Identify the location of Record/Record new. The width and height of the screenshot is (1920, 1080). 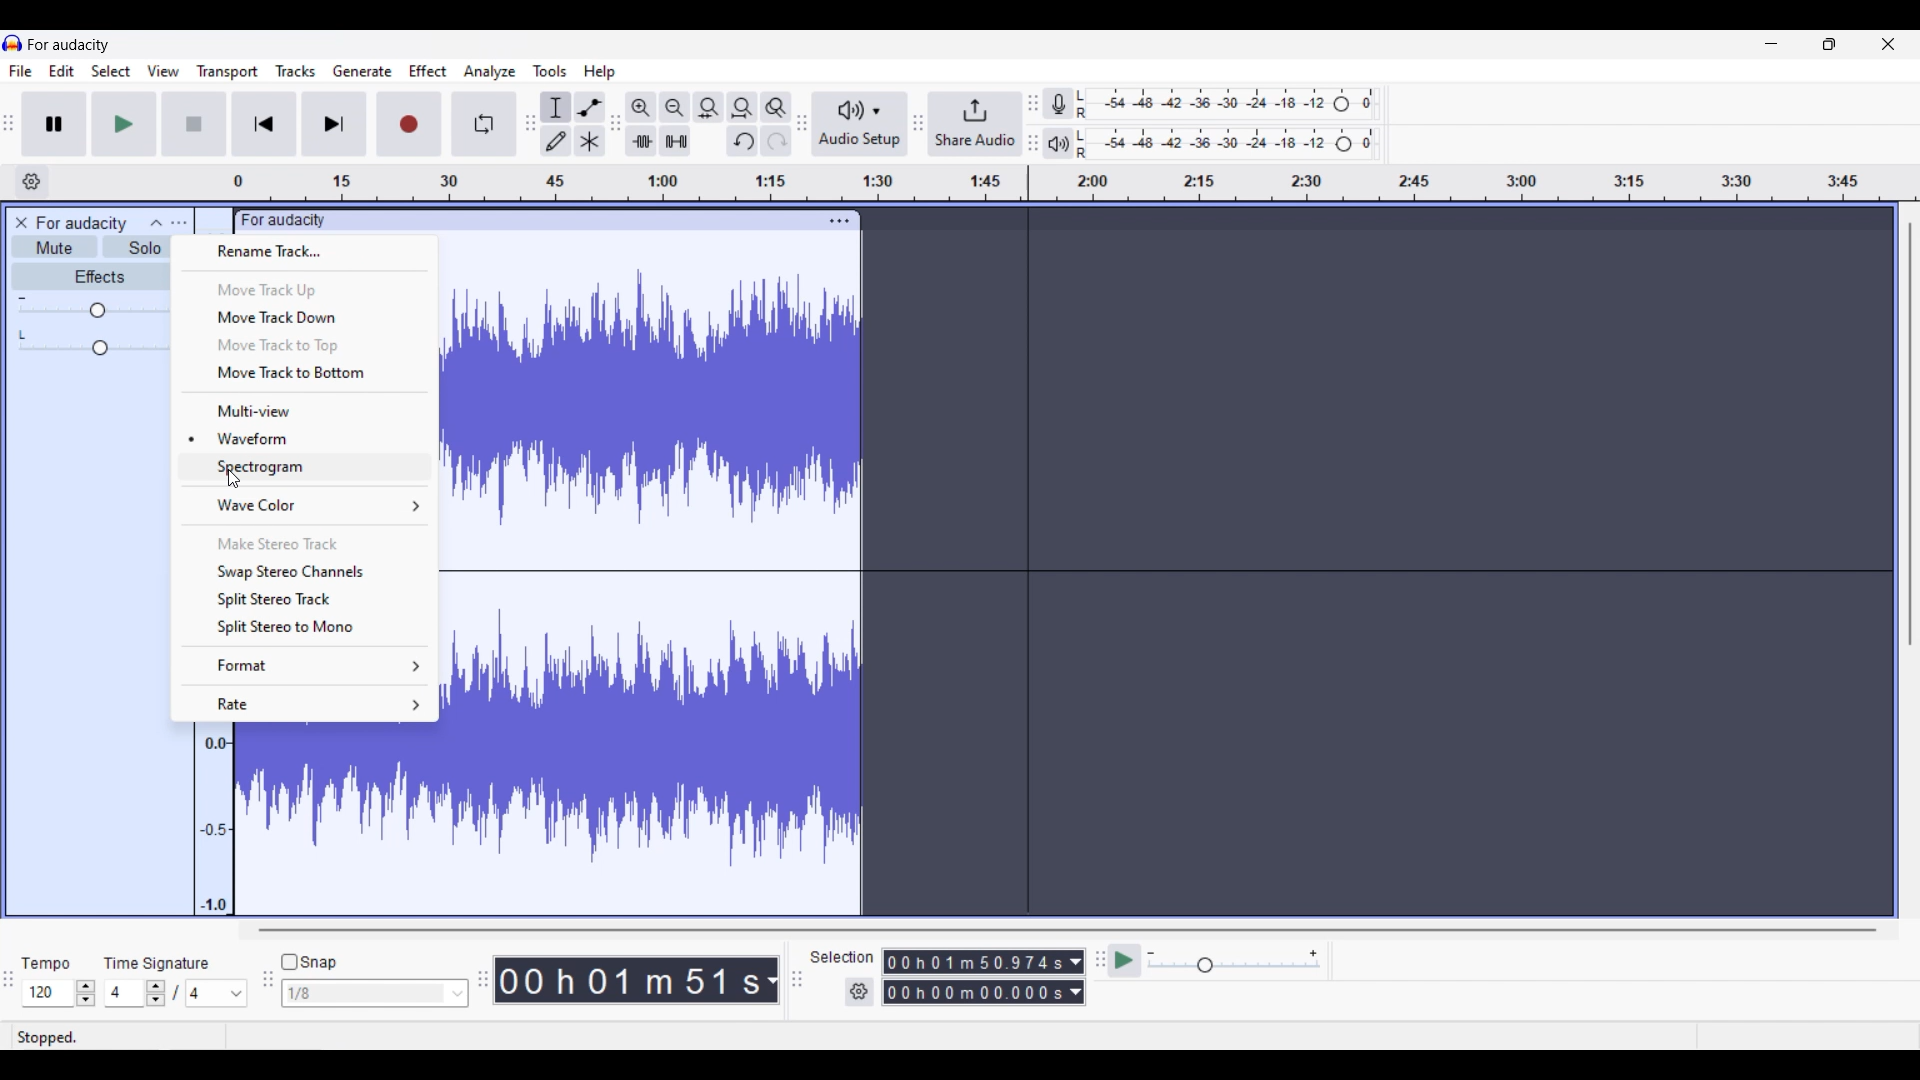
(410, 124).